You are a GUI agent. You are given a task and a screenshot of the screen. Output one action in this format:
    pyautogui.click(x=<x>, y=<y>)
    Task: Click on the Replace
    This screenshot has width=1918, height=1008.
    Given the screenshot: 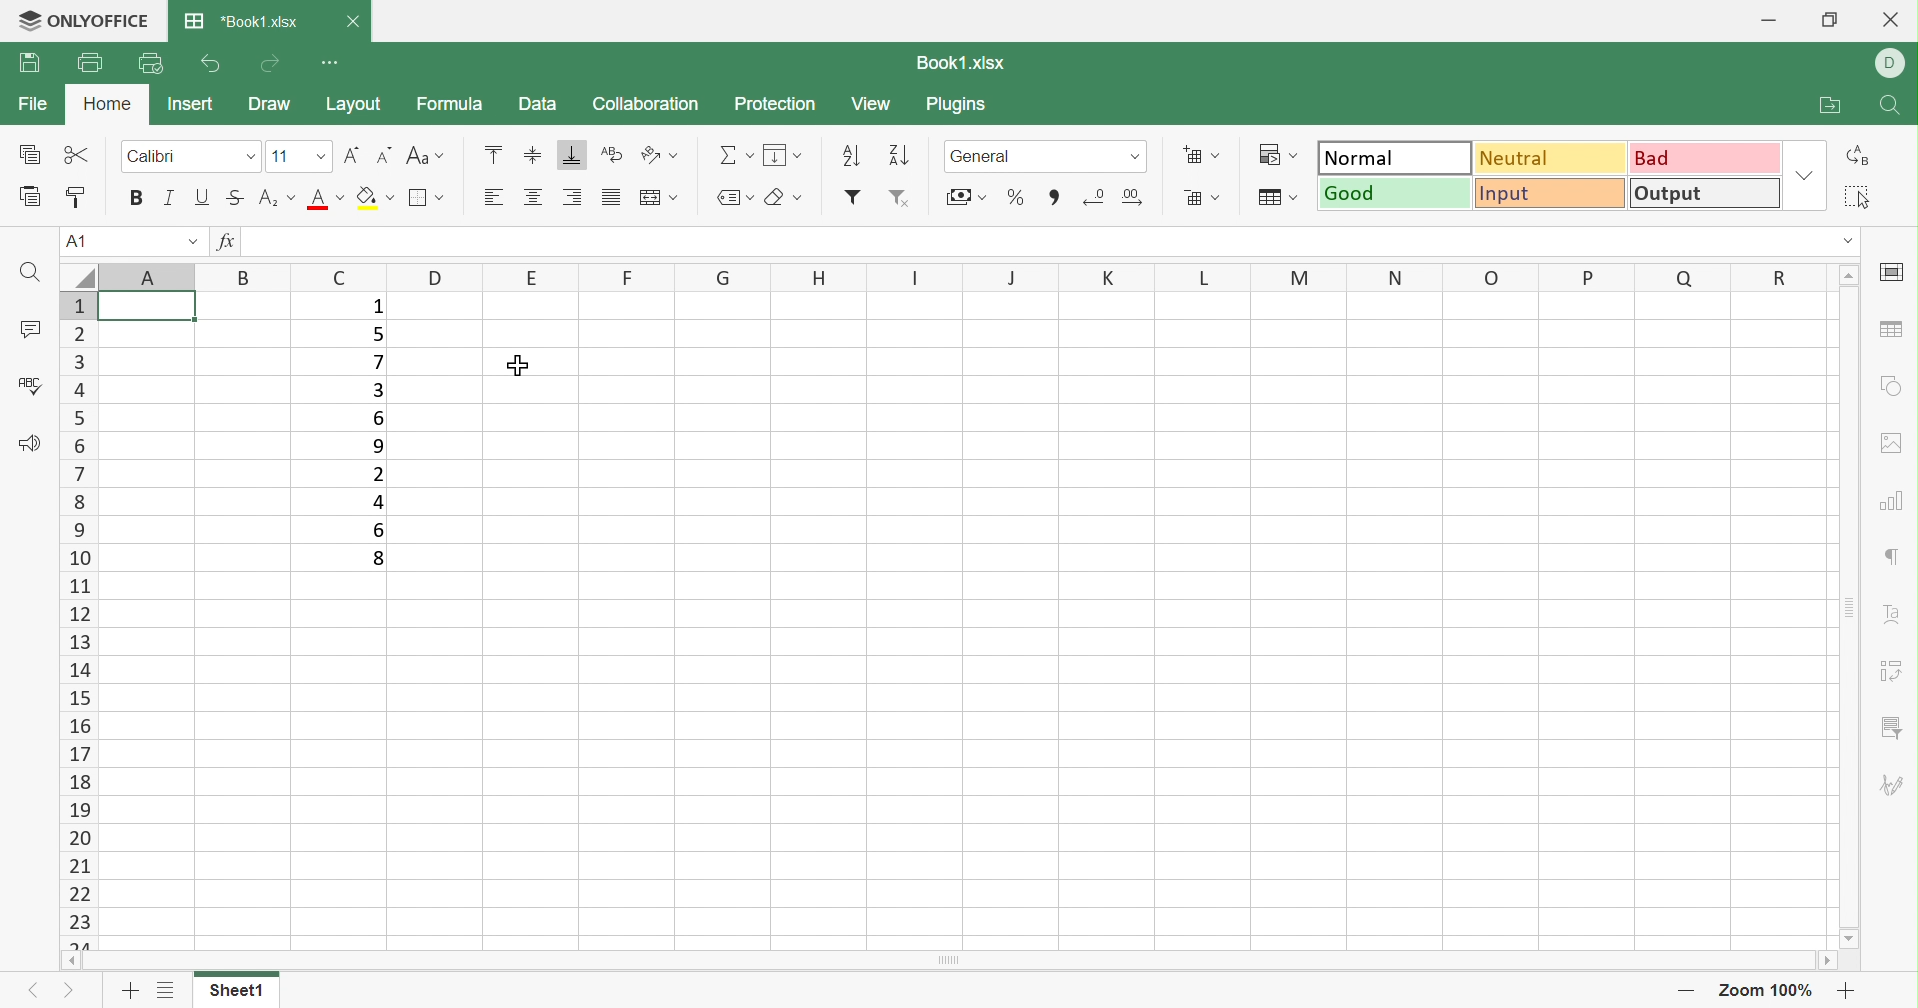 What is the action you would take?
    pyautogui.click(x=1856, y=155)
    